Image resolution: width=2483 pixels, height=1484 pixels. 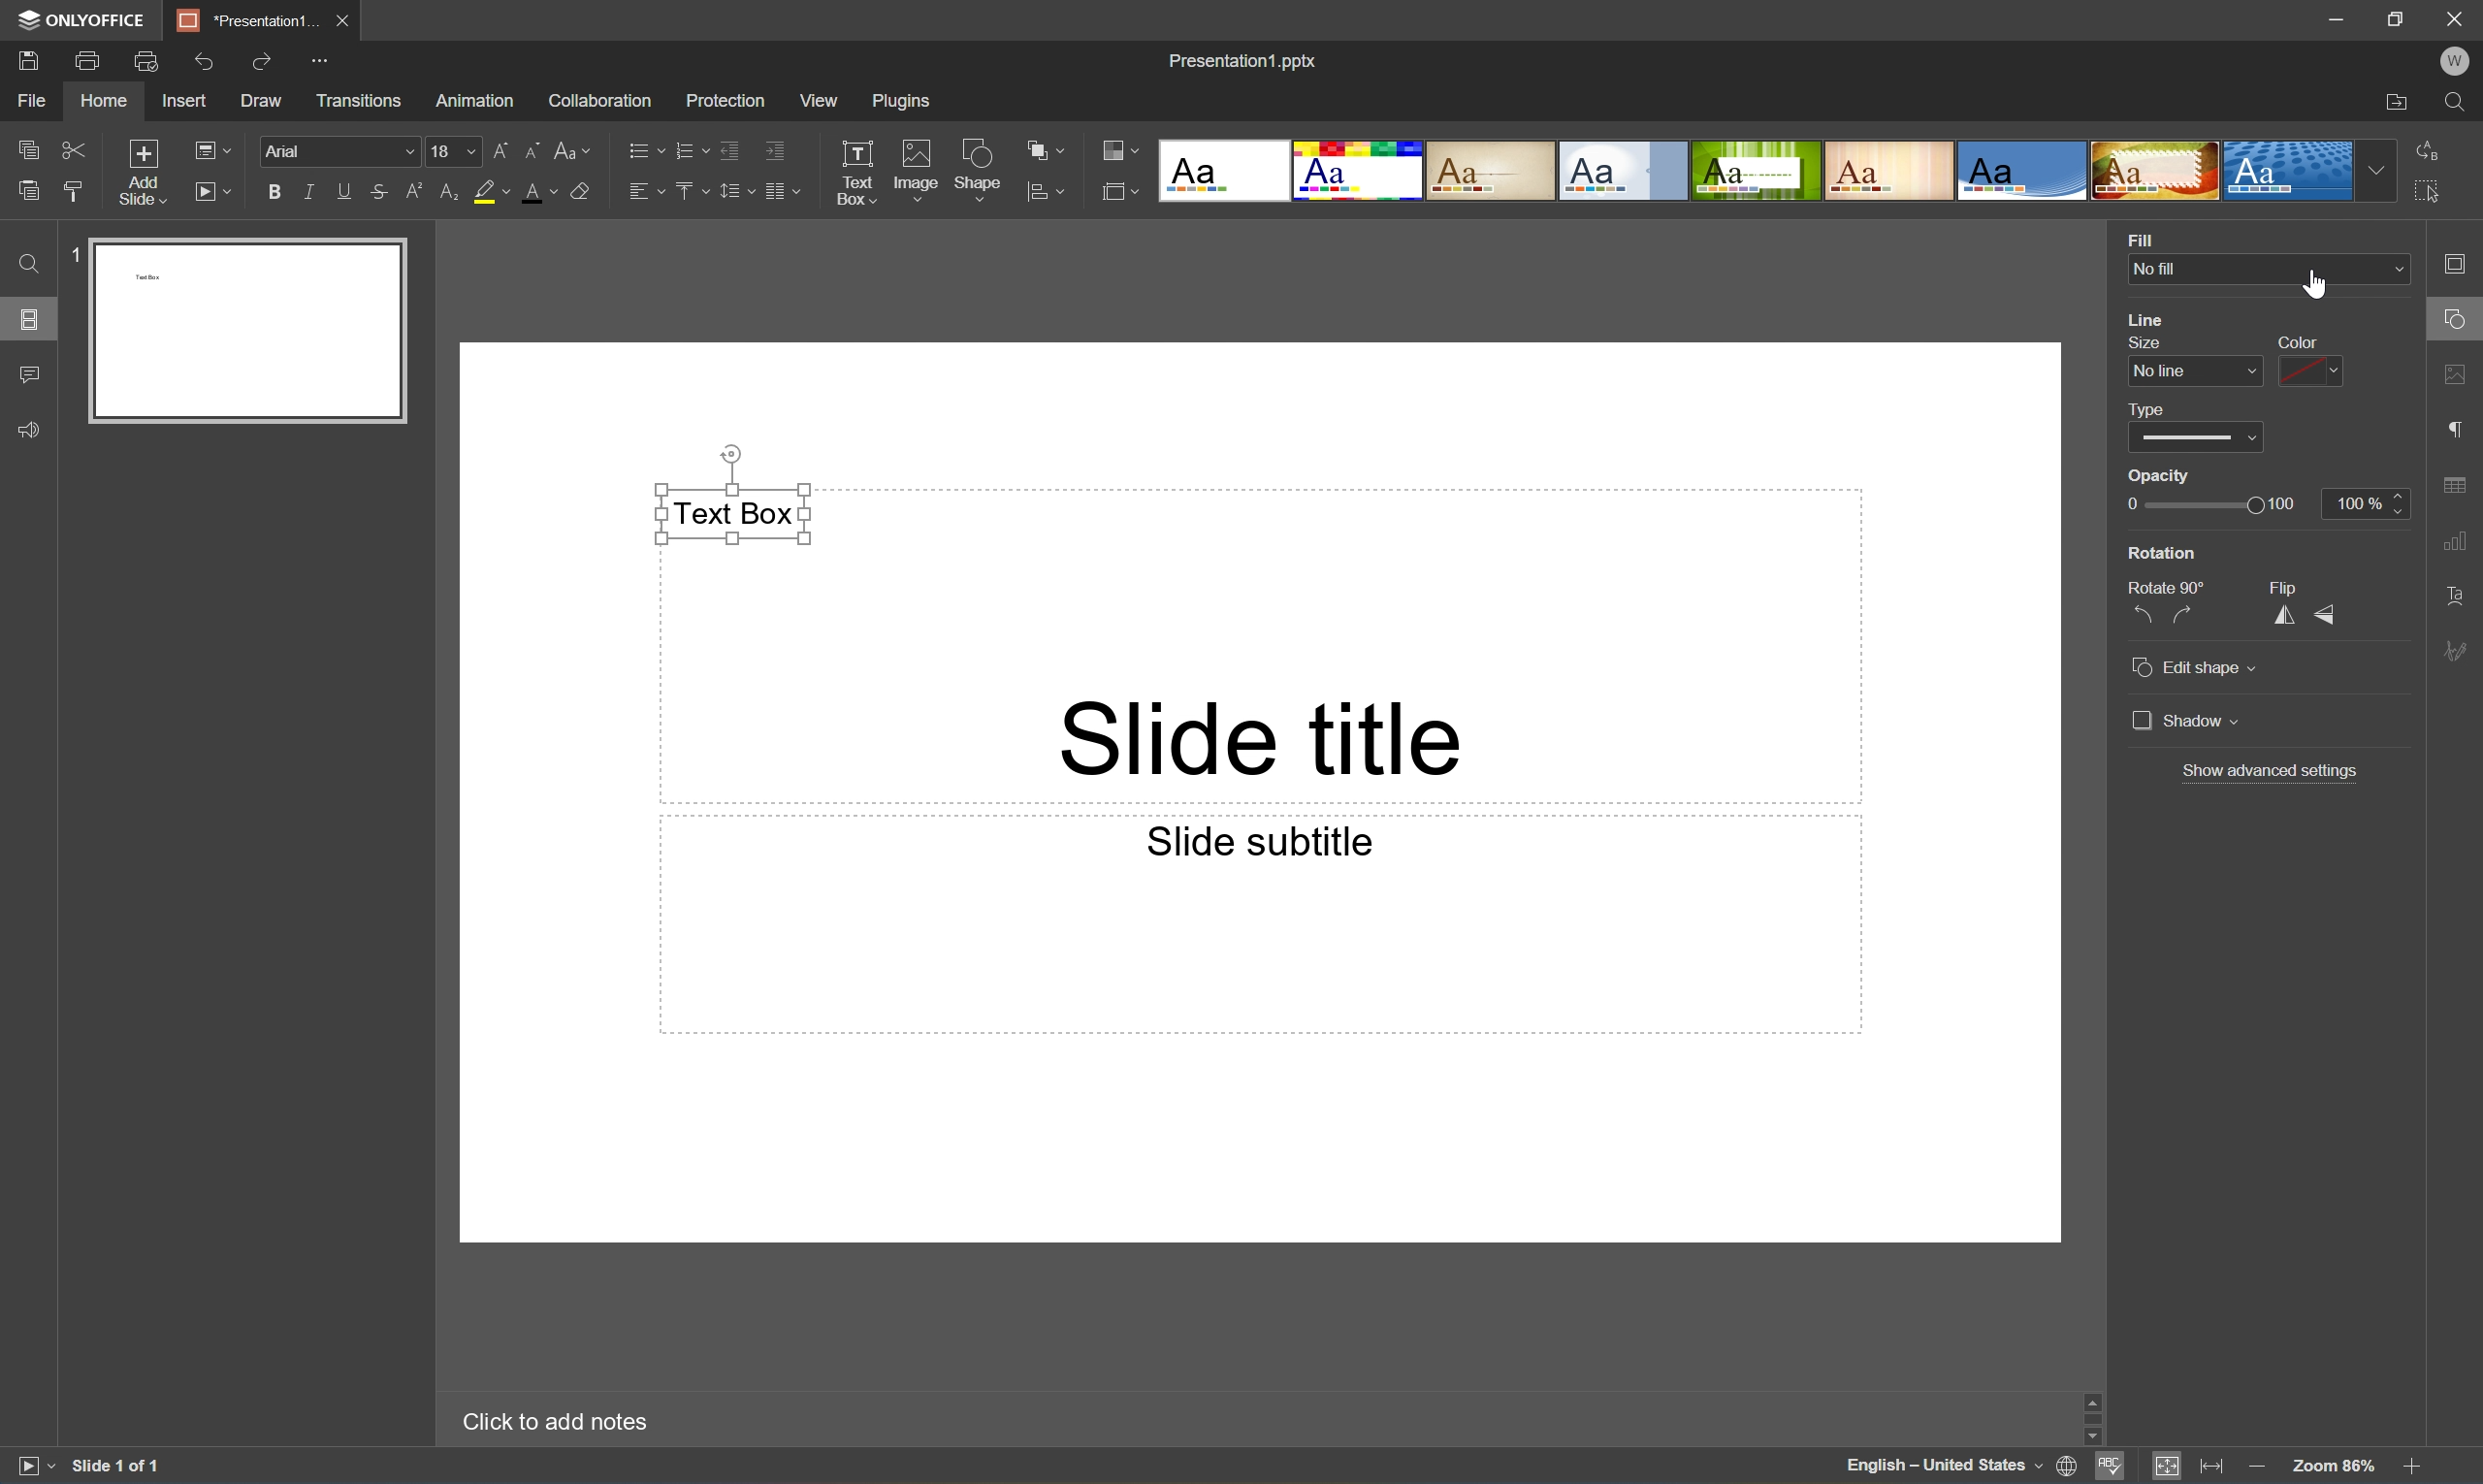 I want to click on Collaboration, so click(x=599, y=101).